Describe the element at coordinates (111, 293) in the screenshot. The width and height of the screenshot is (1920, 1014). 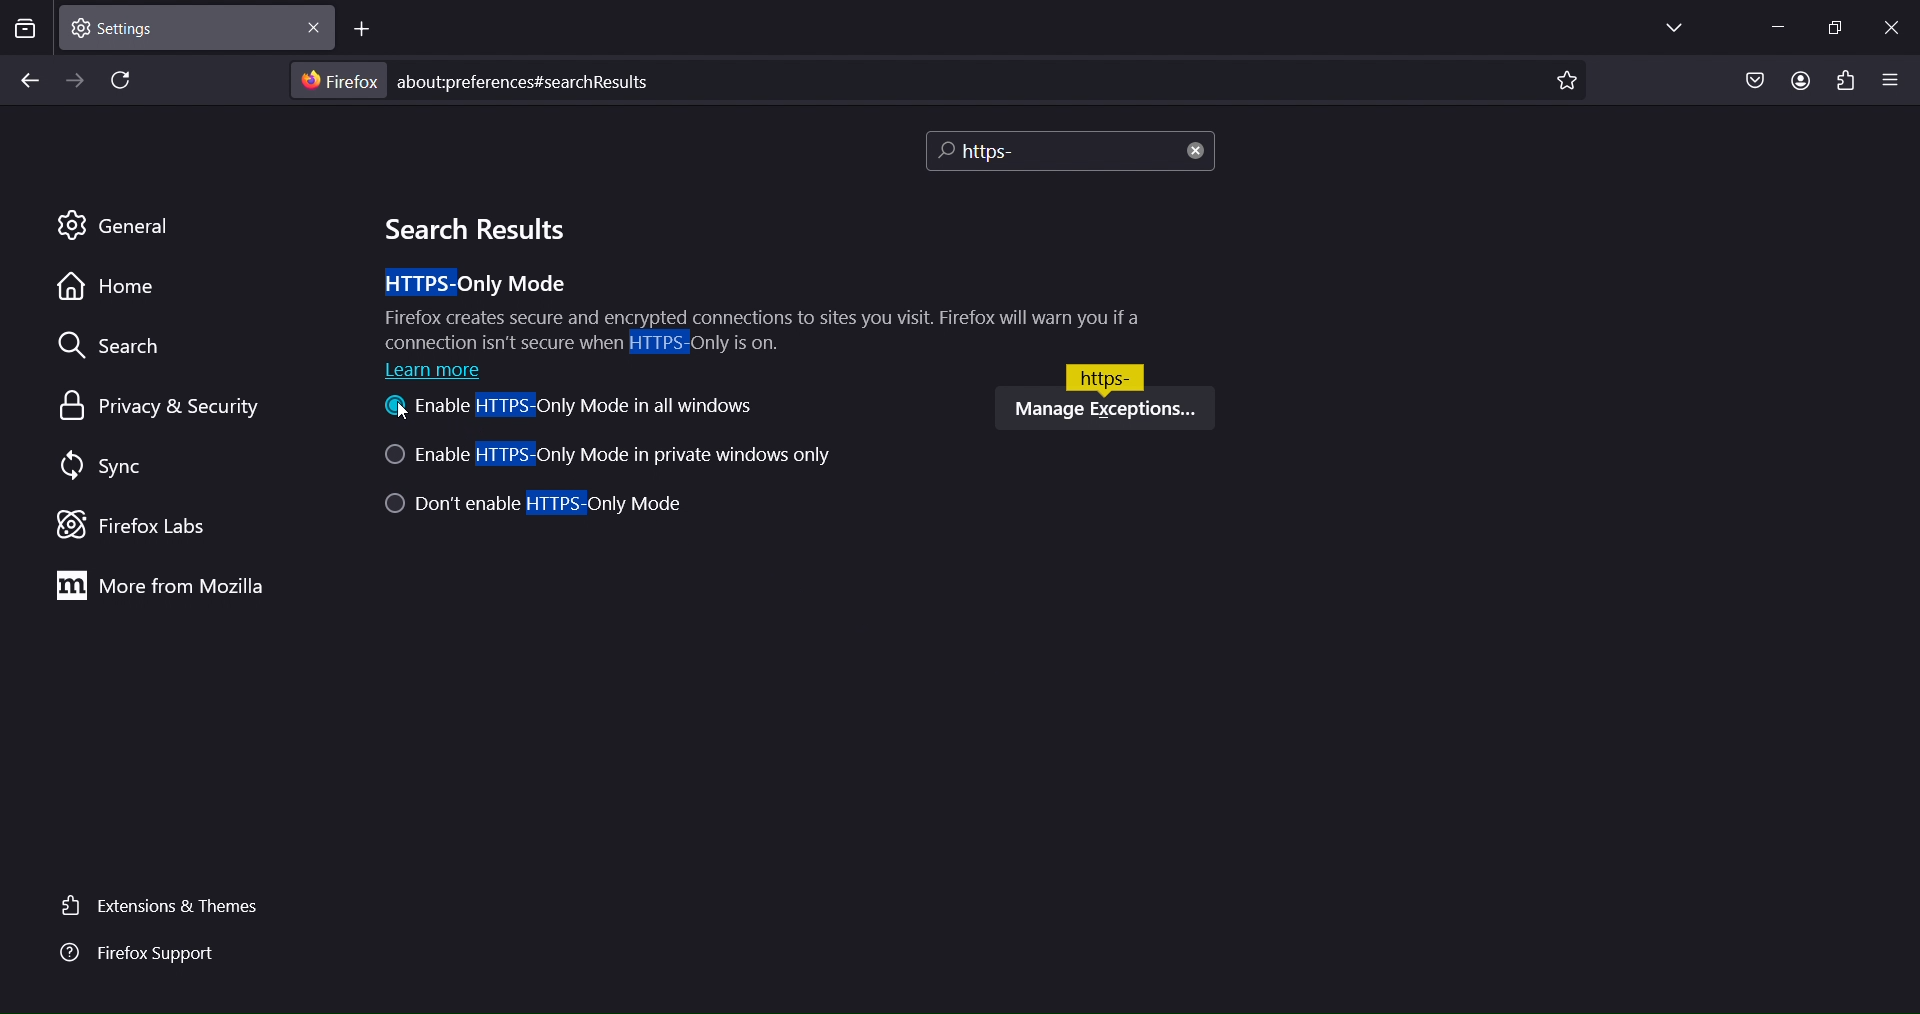
I see `home` at that location.